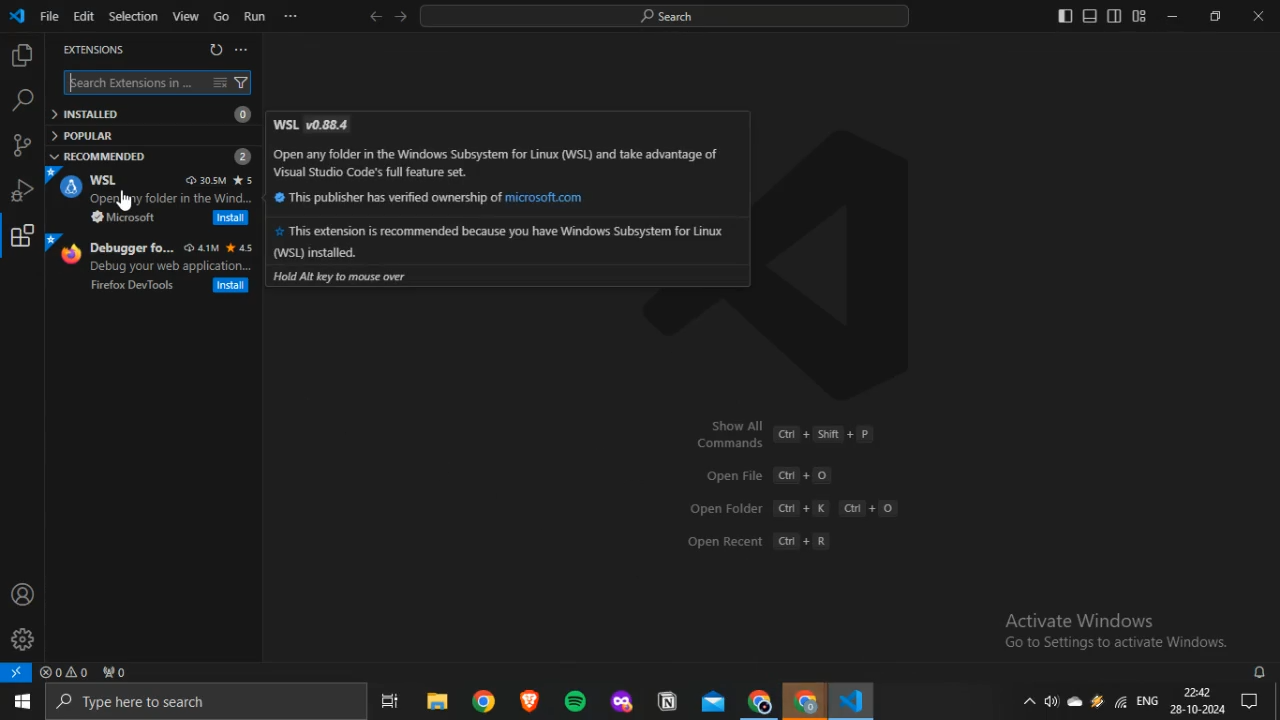 The width and height of the screenshot is (1280, 720). Describe the element at coordinates (1089, 15) in the screenshot. I see `toggle panel` at that location.